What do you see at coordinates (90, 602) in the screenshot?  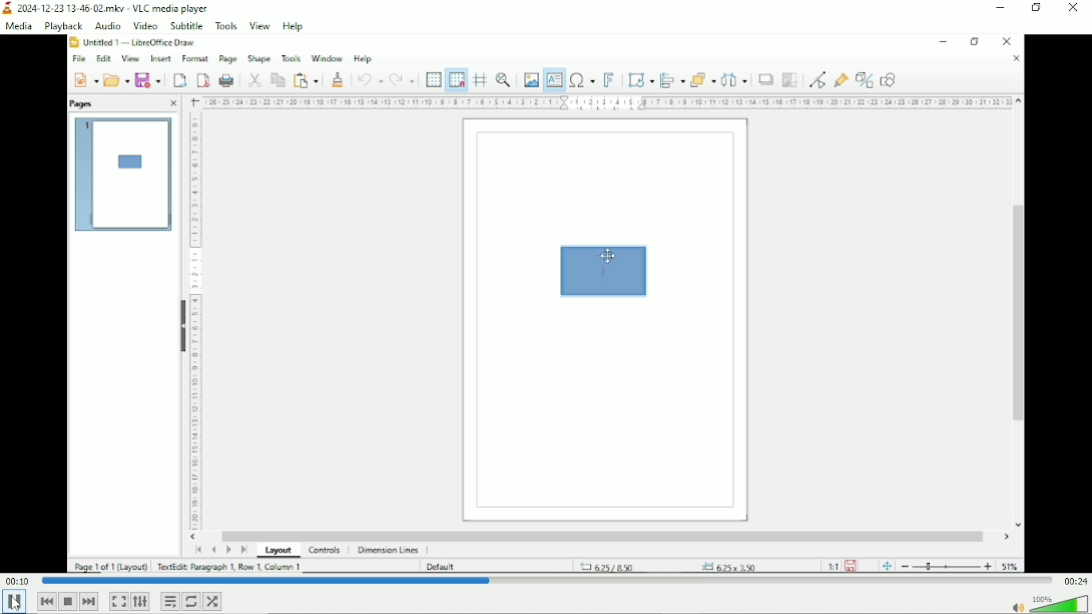 I see `Next` at bounding box center [90, 602].